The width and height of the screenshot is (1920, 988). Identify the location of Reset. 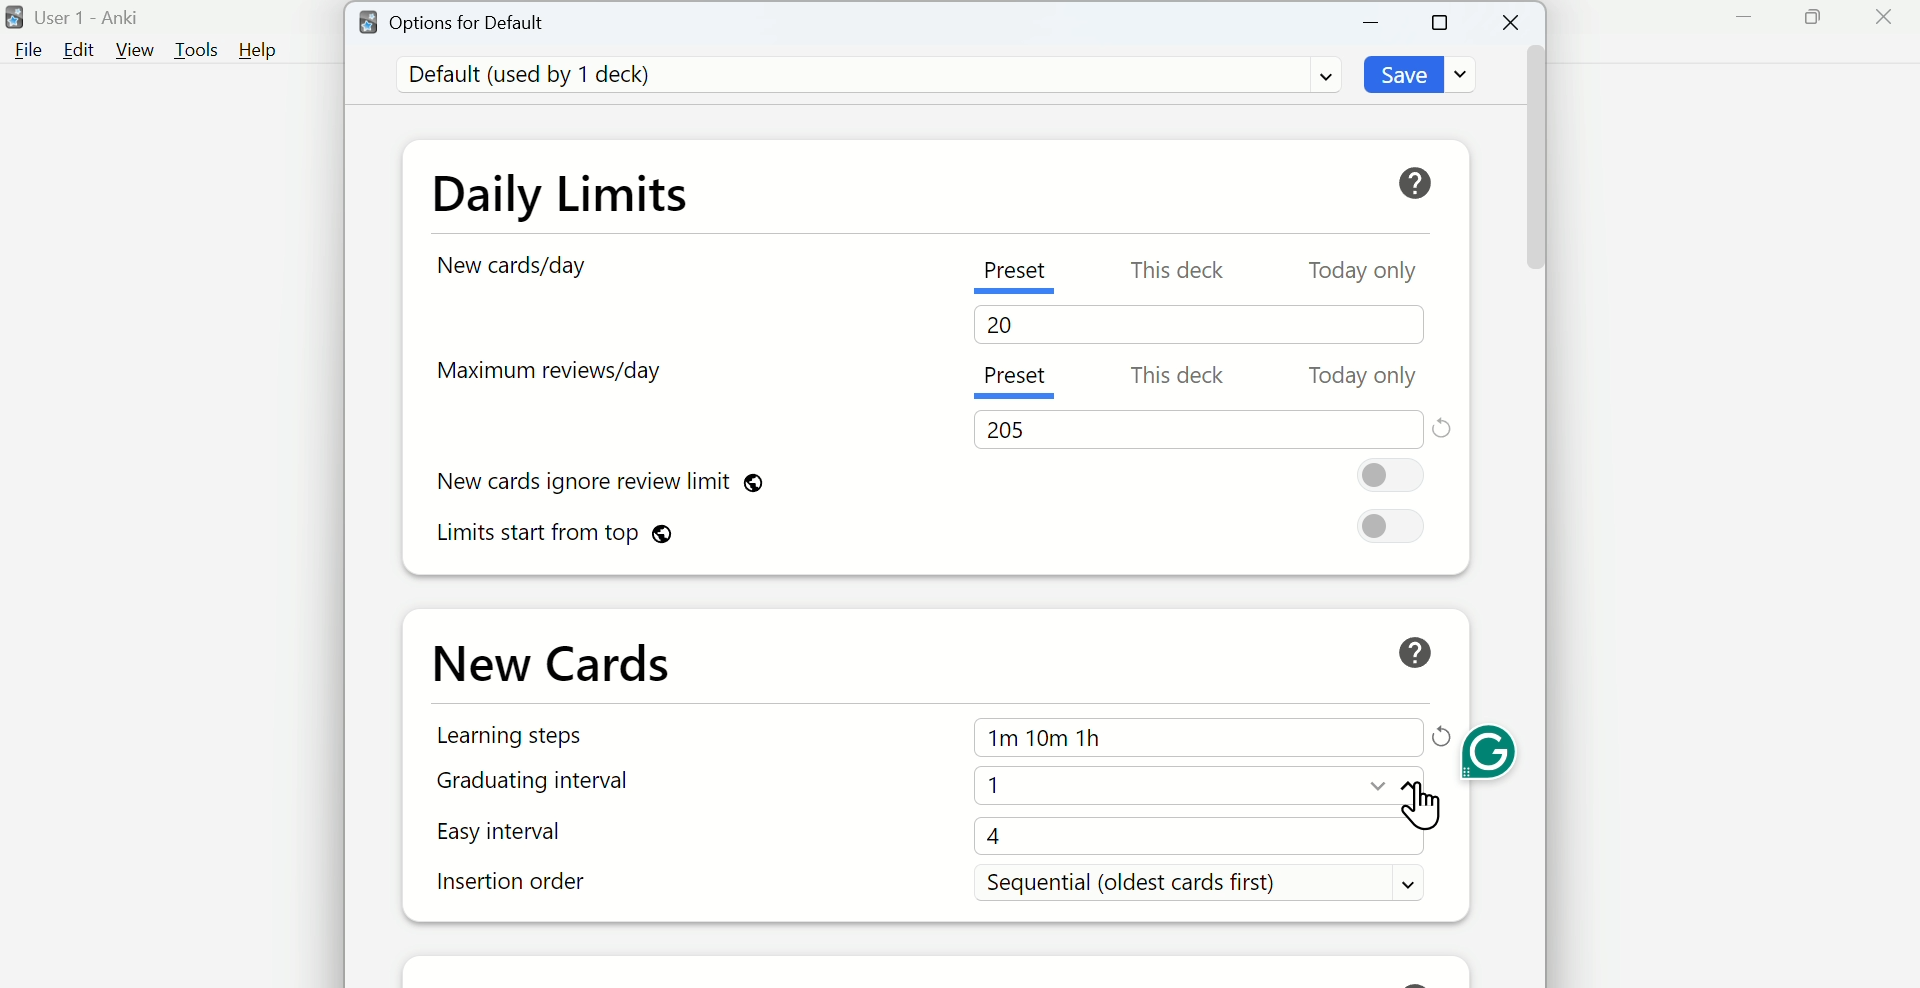
(1445, 426).